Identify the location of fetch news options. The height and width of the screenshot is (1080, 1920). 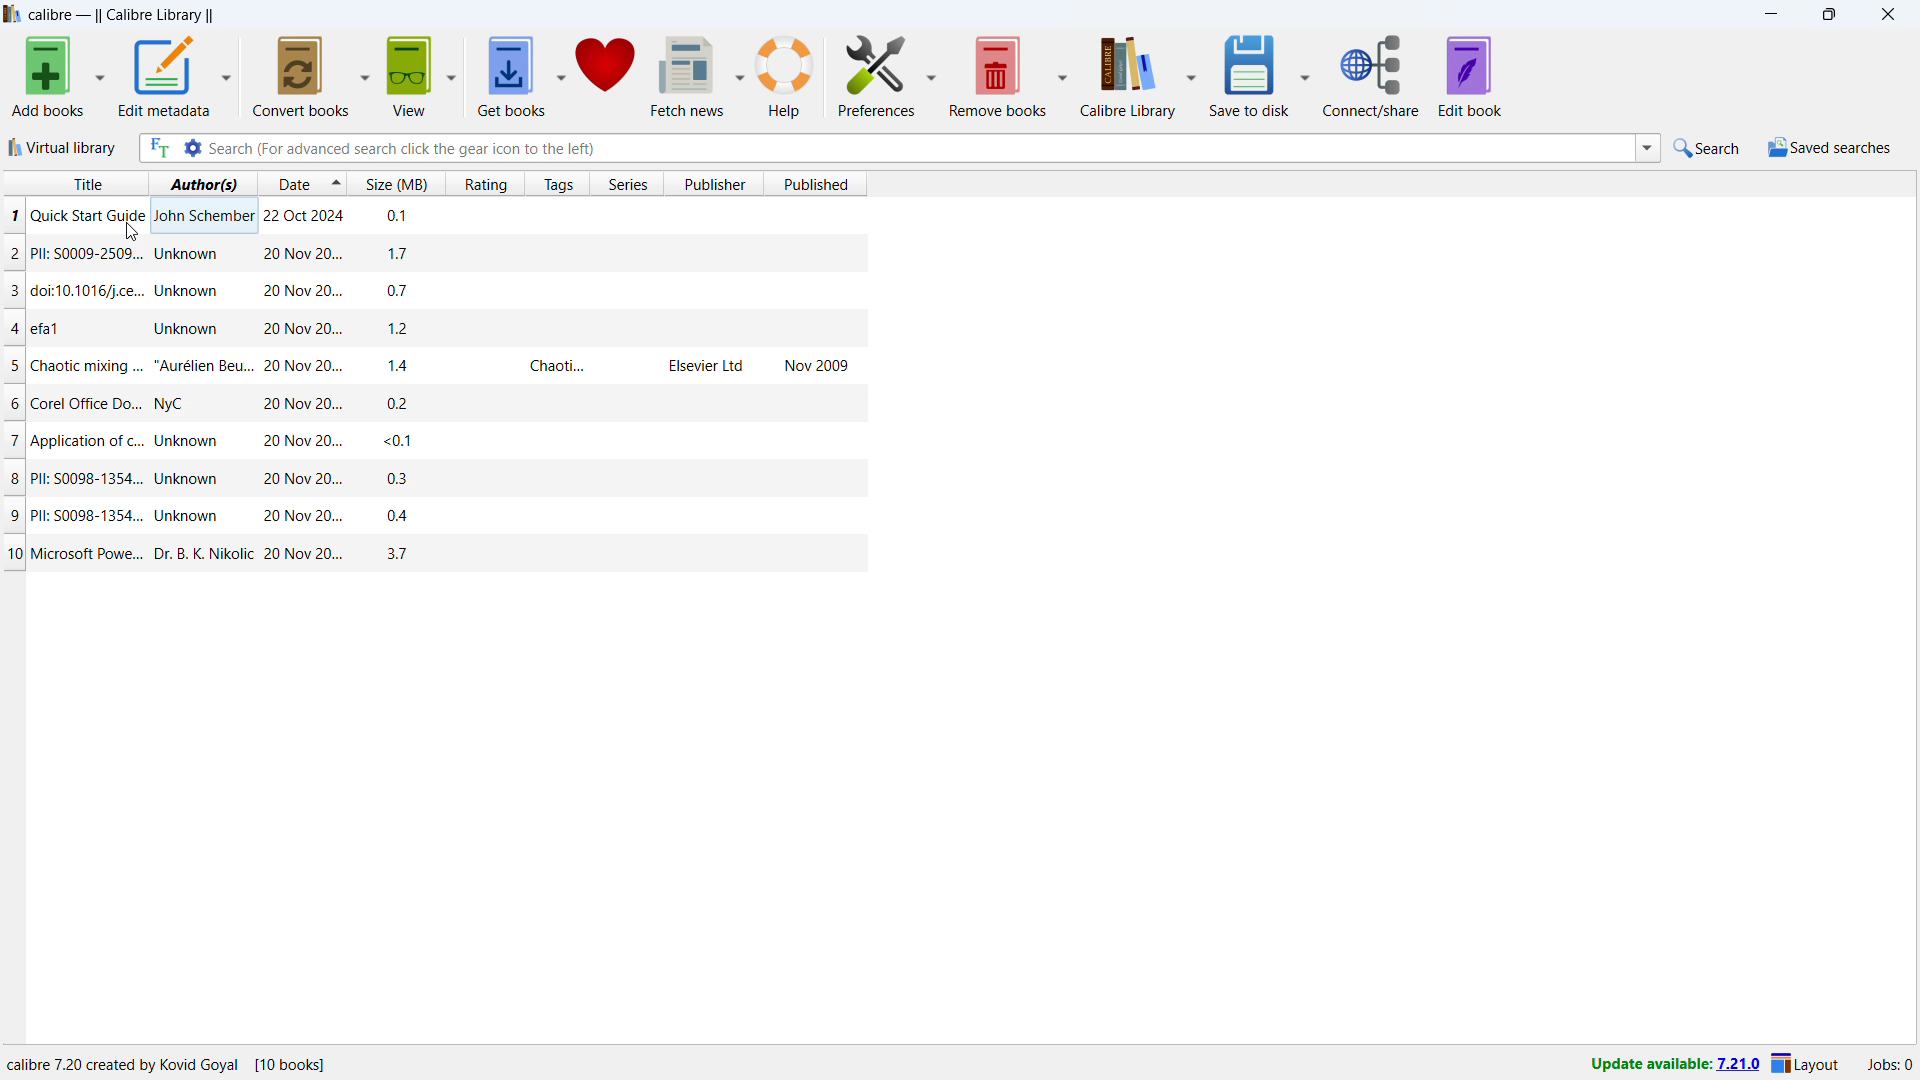
(738, 74).